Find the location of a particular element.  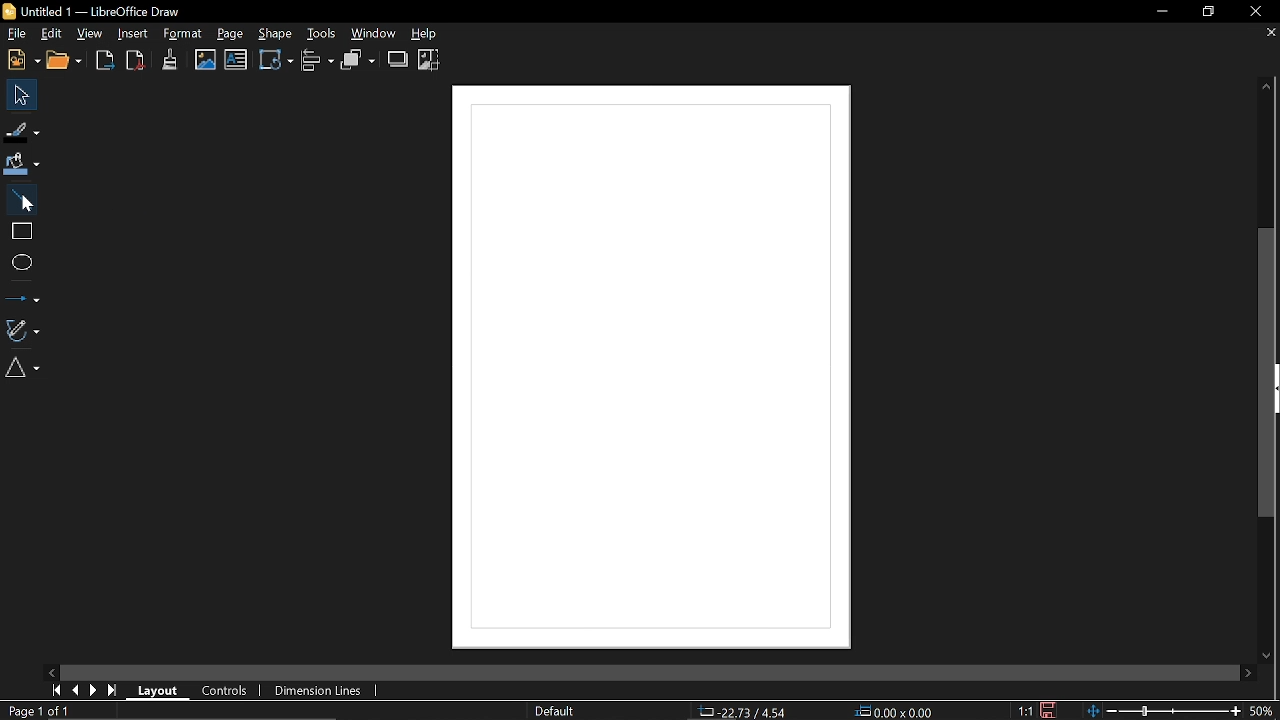

cursor is located at coordinates (30, 207).